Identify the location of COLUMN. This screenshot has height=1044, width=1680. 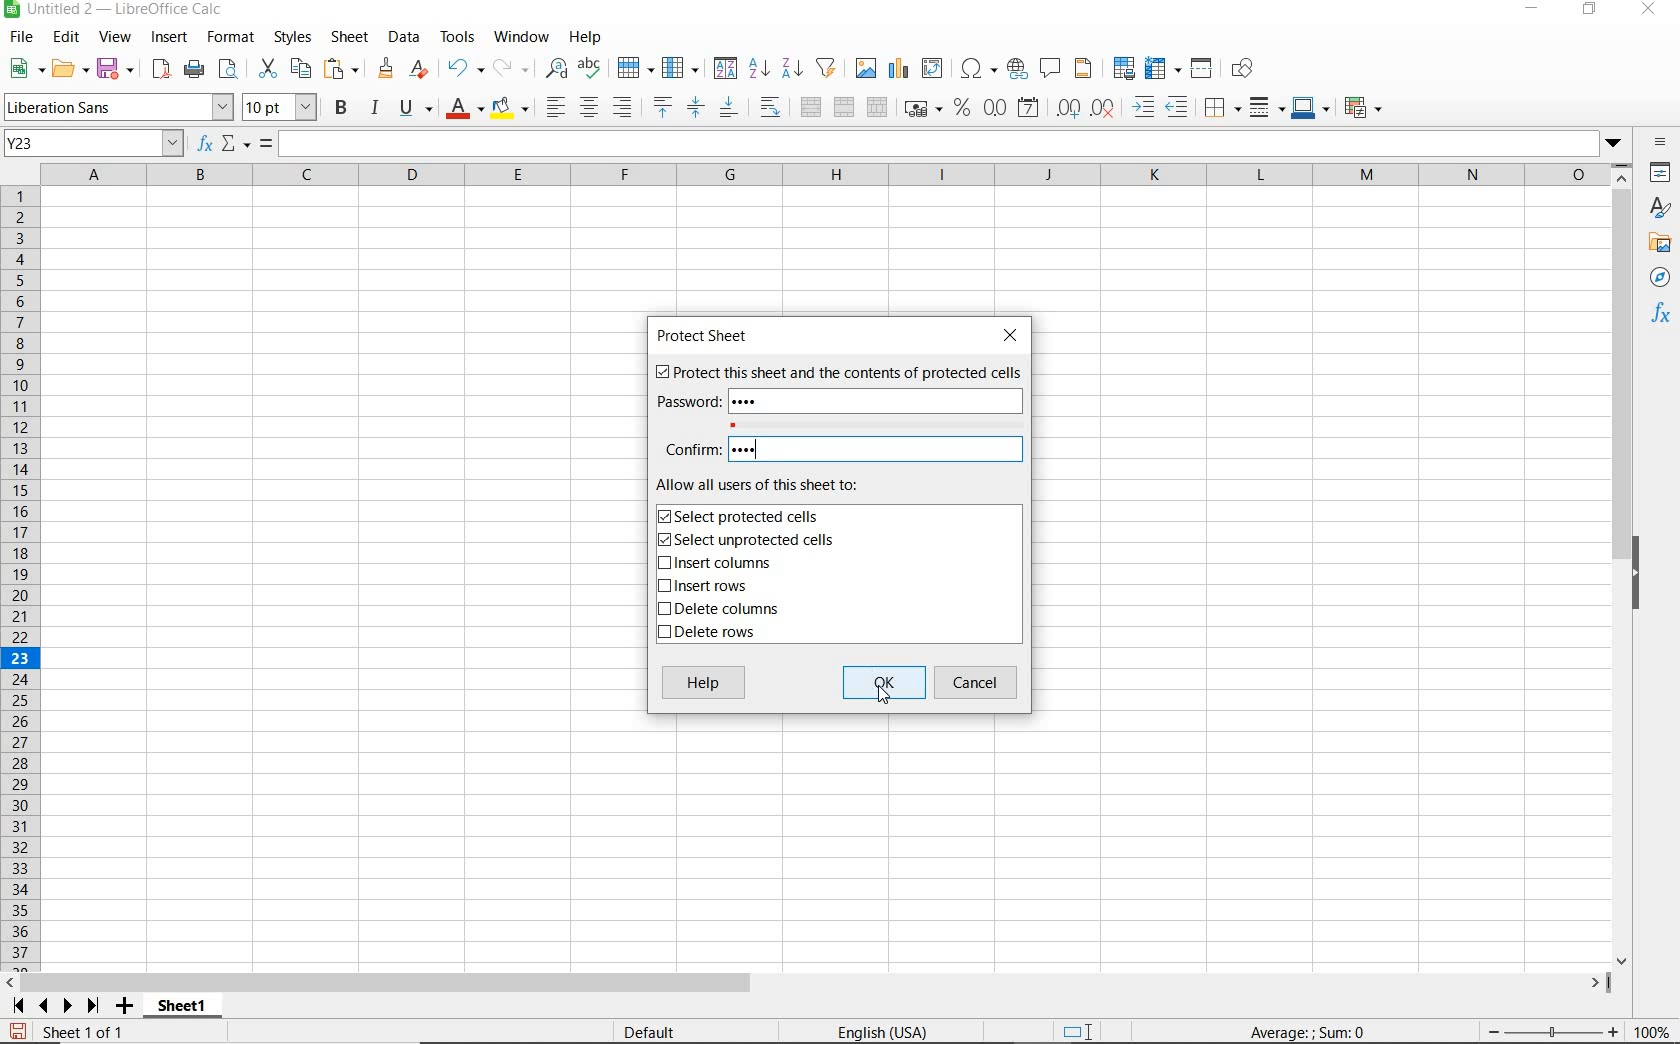
(683, 69).